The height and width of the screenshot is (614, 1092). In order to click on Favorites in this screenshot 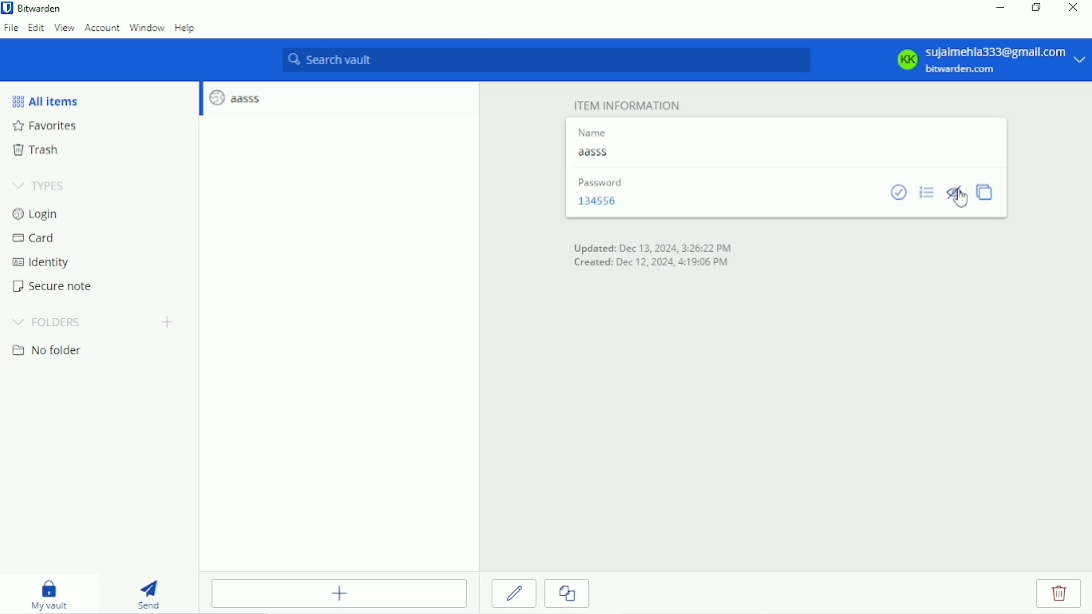, I will do `click(44, 125)`.